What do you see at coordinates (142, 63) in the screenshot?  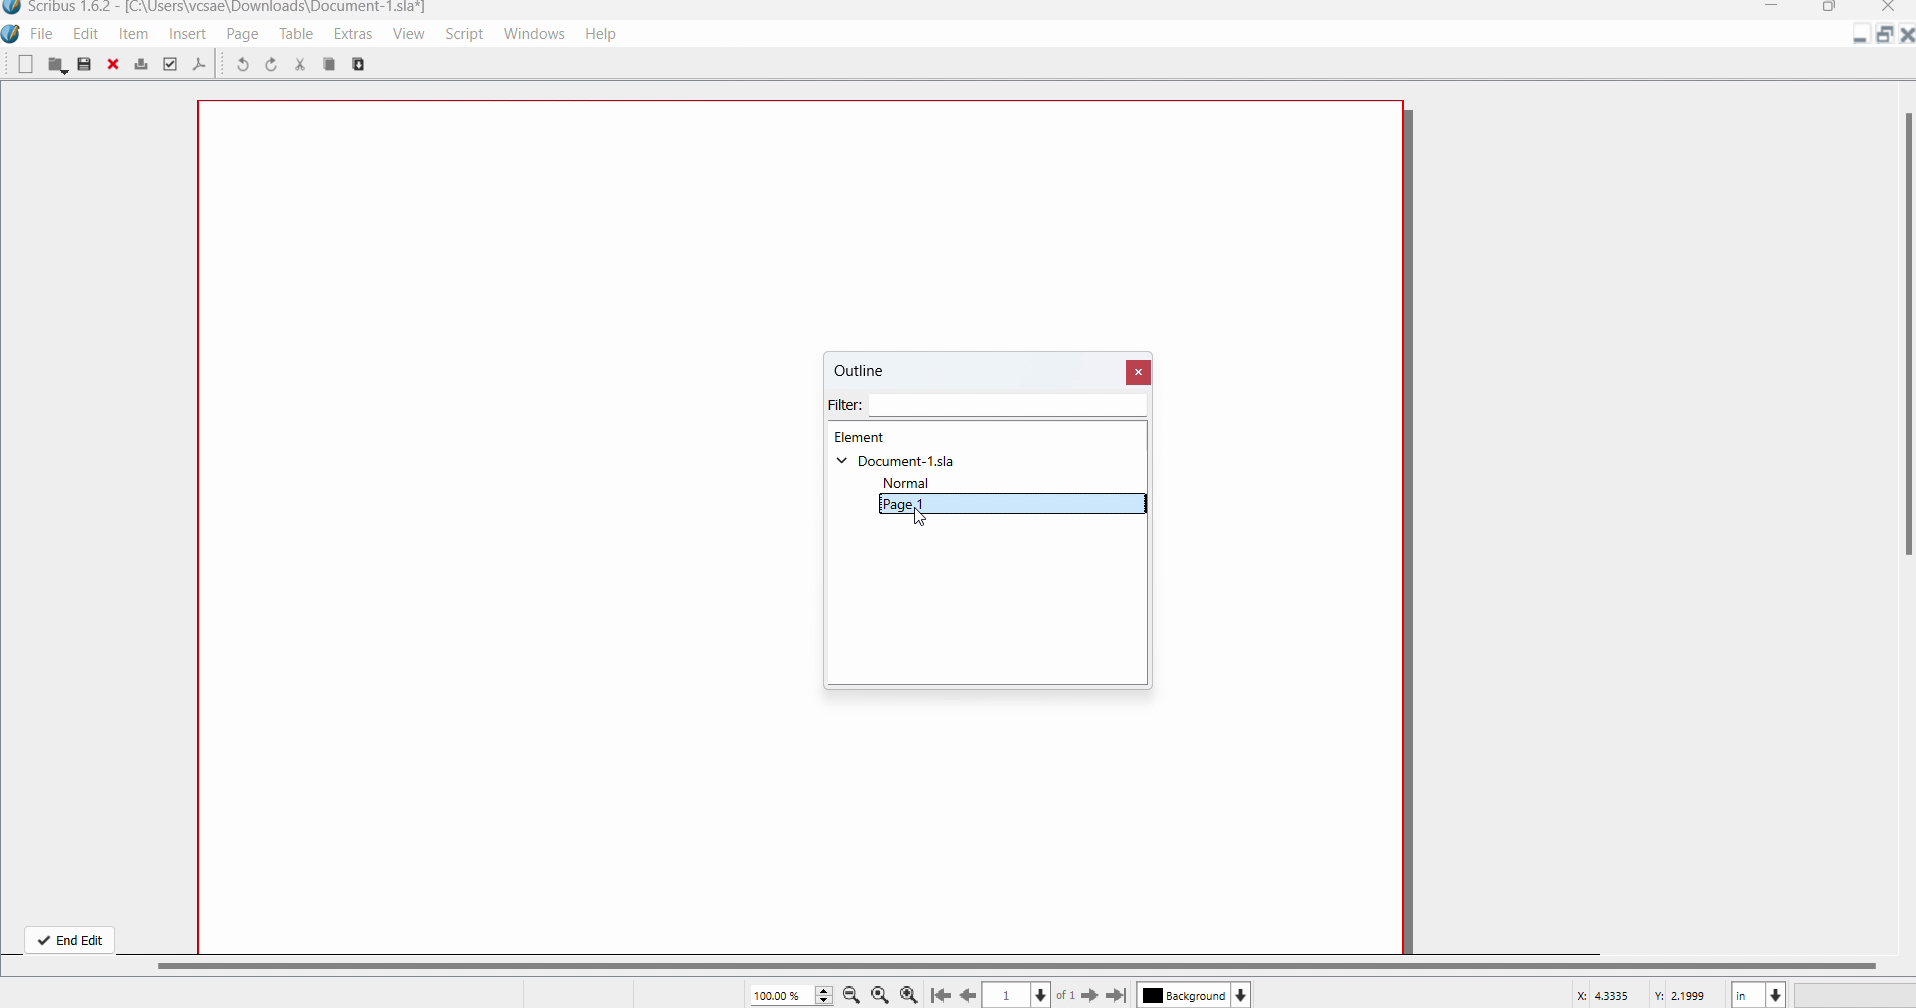 I see `print` at bounding box center [142, 63].